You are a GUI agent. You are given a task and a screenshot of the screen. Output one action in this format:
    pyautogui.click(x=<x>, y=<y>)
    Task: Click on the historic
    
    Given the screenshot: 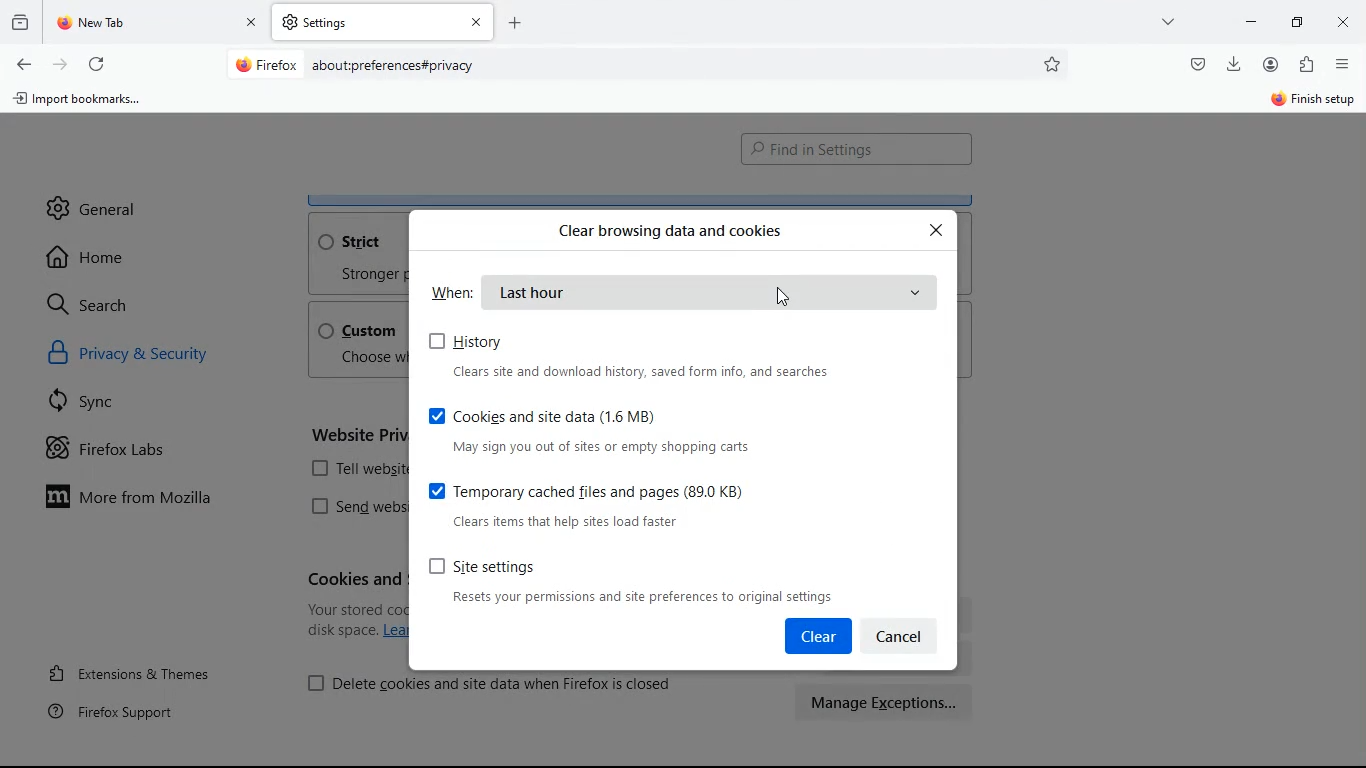 What is the action you would take?
    pyautogui.click(x=23, y=21)
    